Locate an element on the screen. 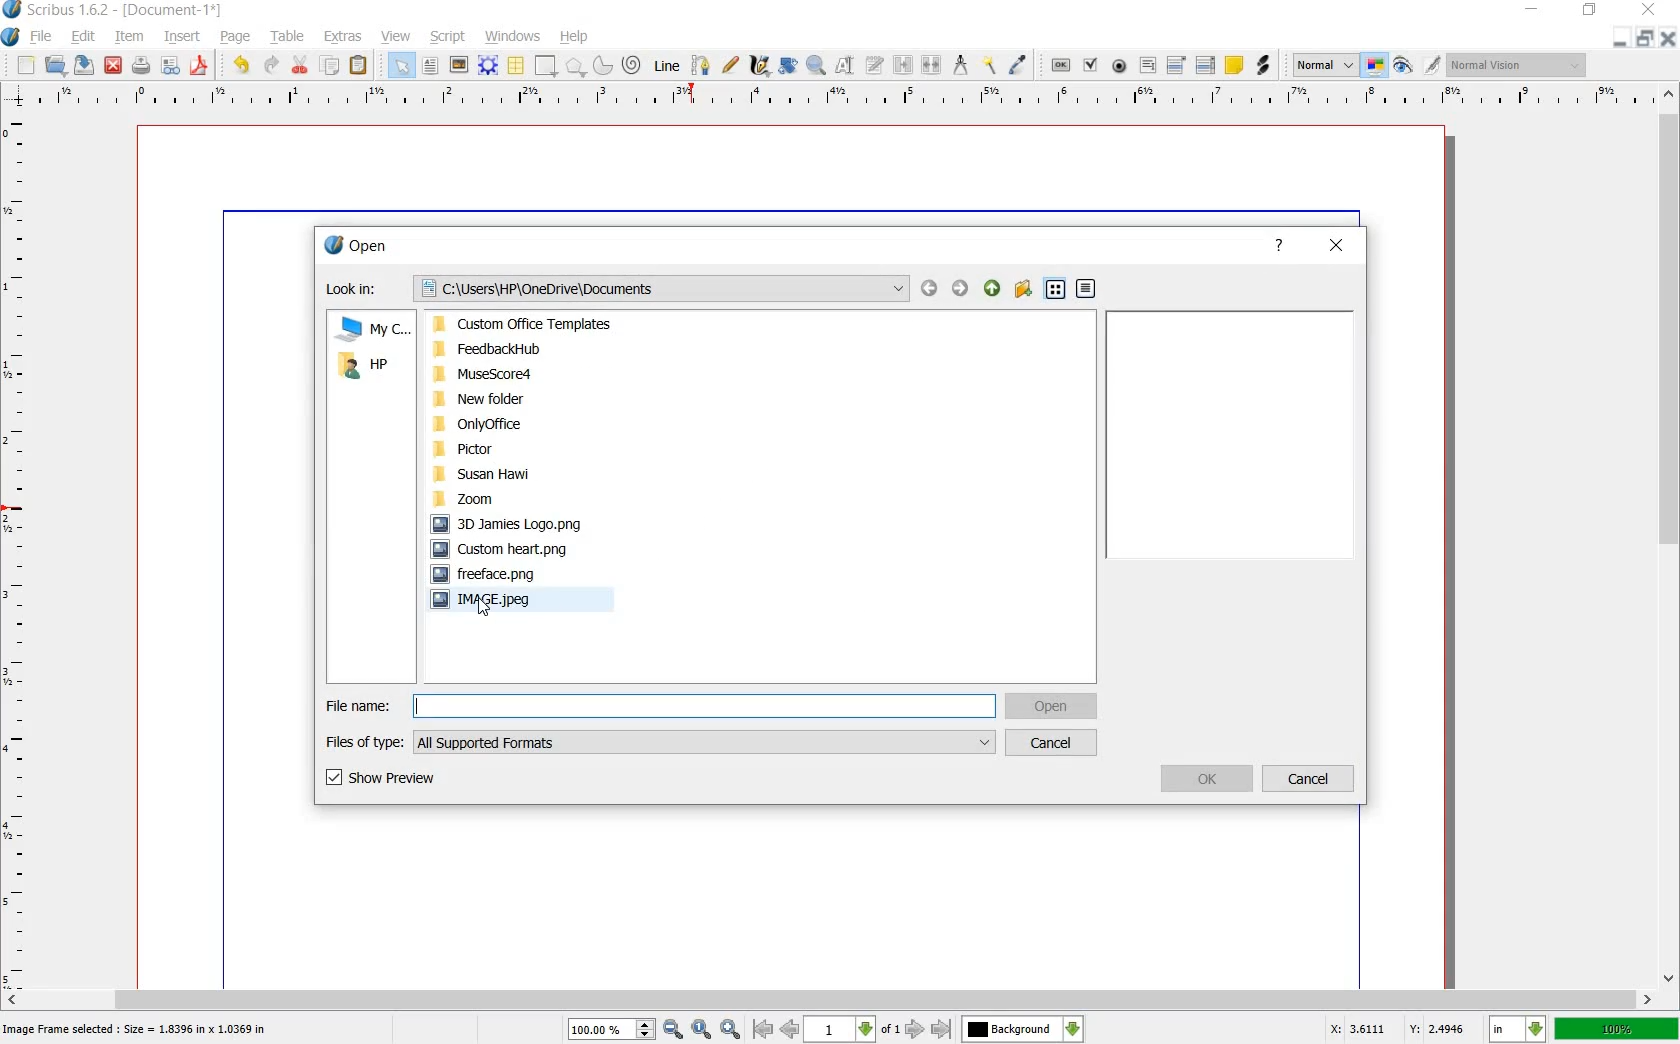  PARENT DIRECTORY is located at coordinates (992, 289).